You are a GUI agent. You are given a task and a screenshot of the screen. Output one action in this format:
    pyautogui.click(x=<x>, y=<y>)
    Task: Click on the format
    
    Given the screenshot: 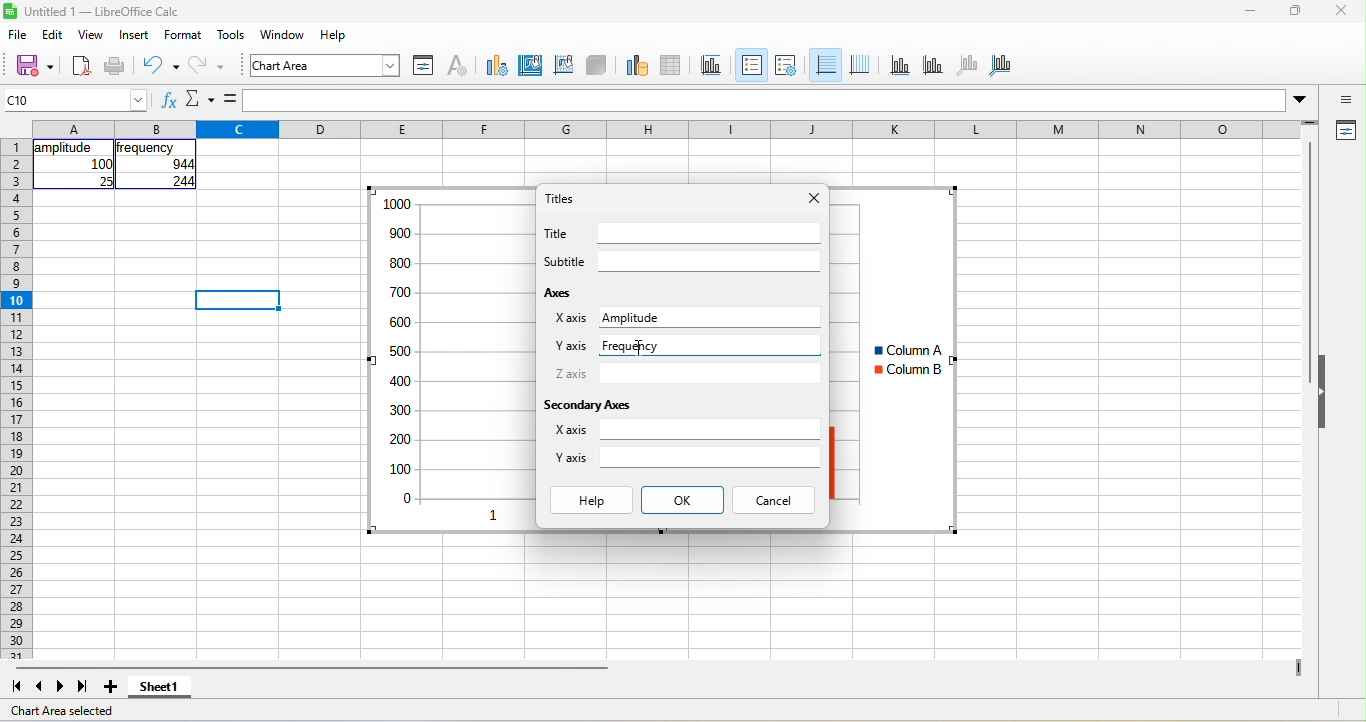 What is the action you would take?
    pyautogui.click(x=183, y=34)
    